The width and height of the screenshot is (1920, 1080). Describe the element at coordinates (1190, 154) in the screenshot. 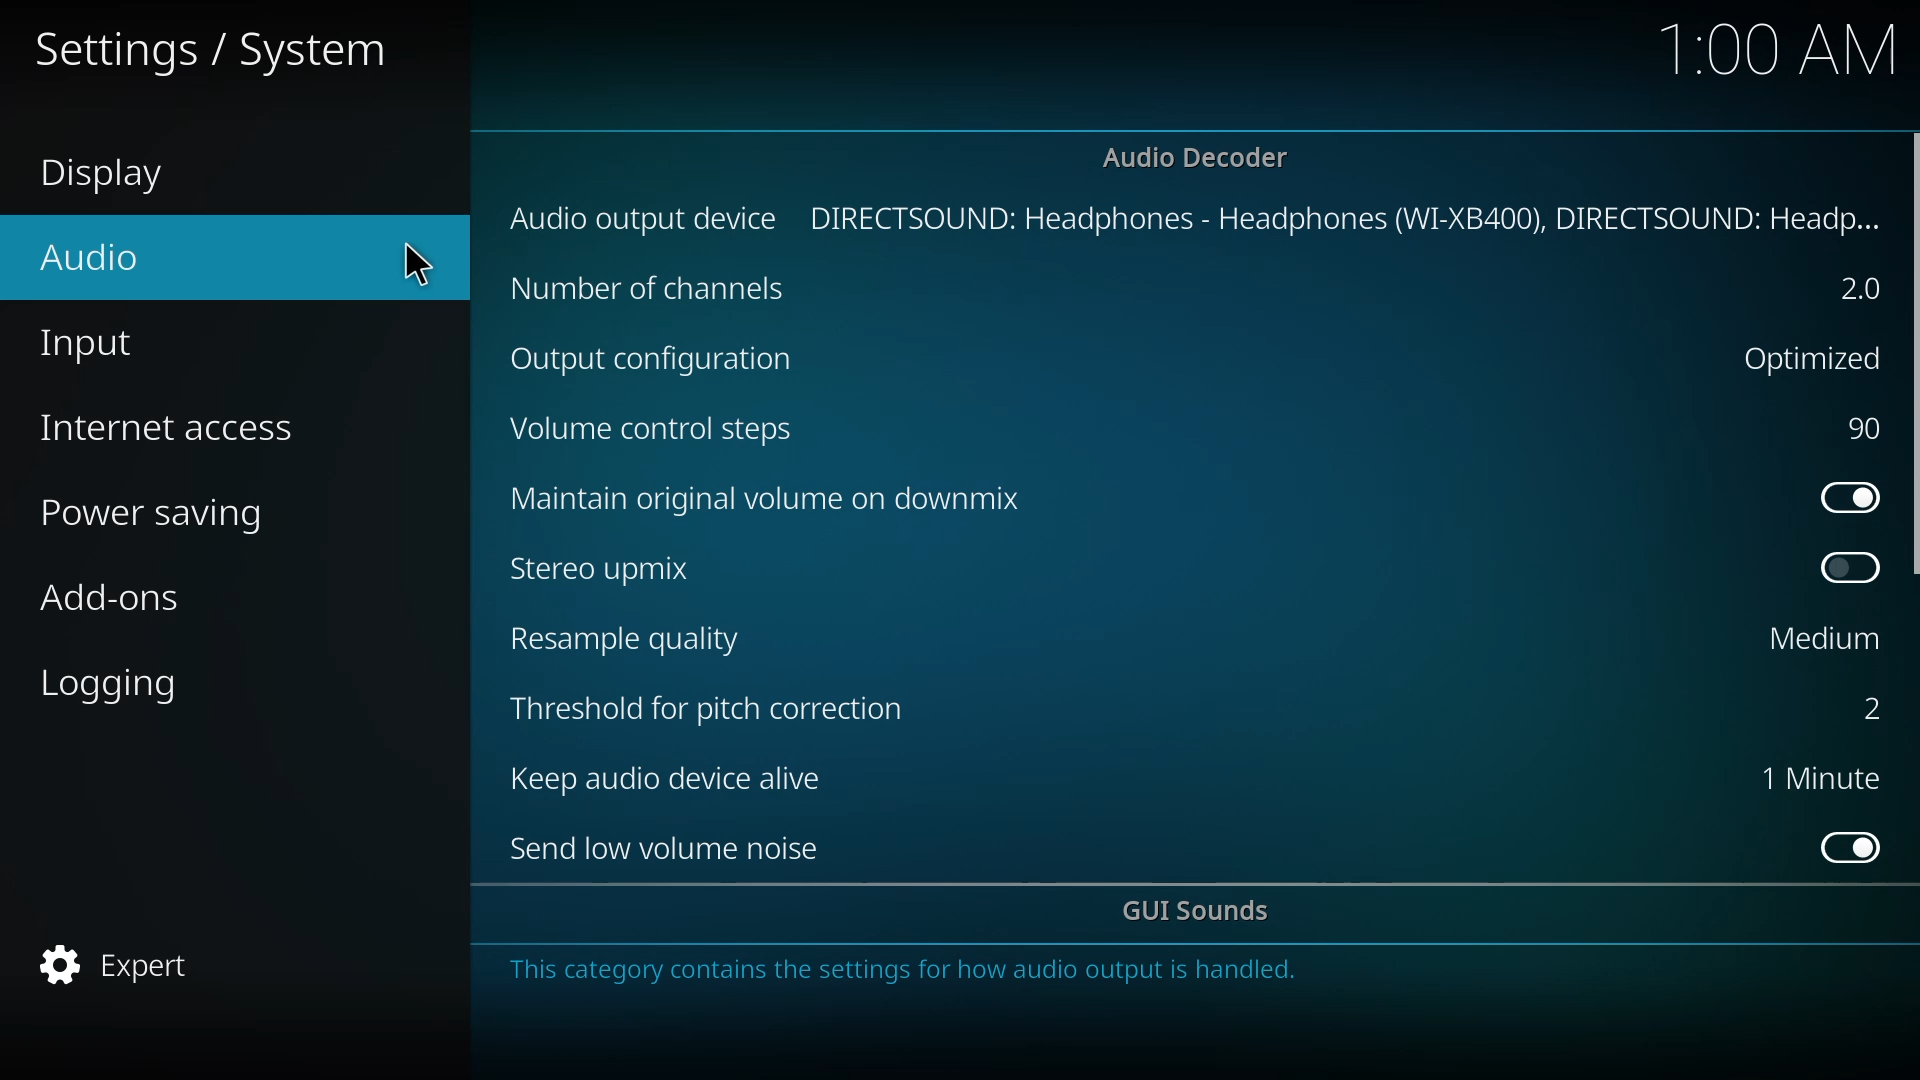

I see `decoder` at that location.